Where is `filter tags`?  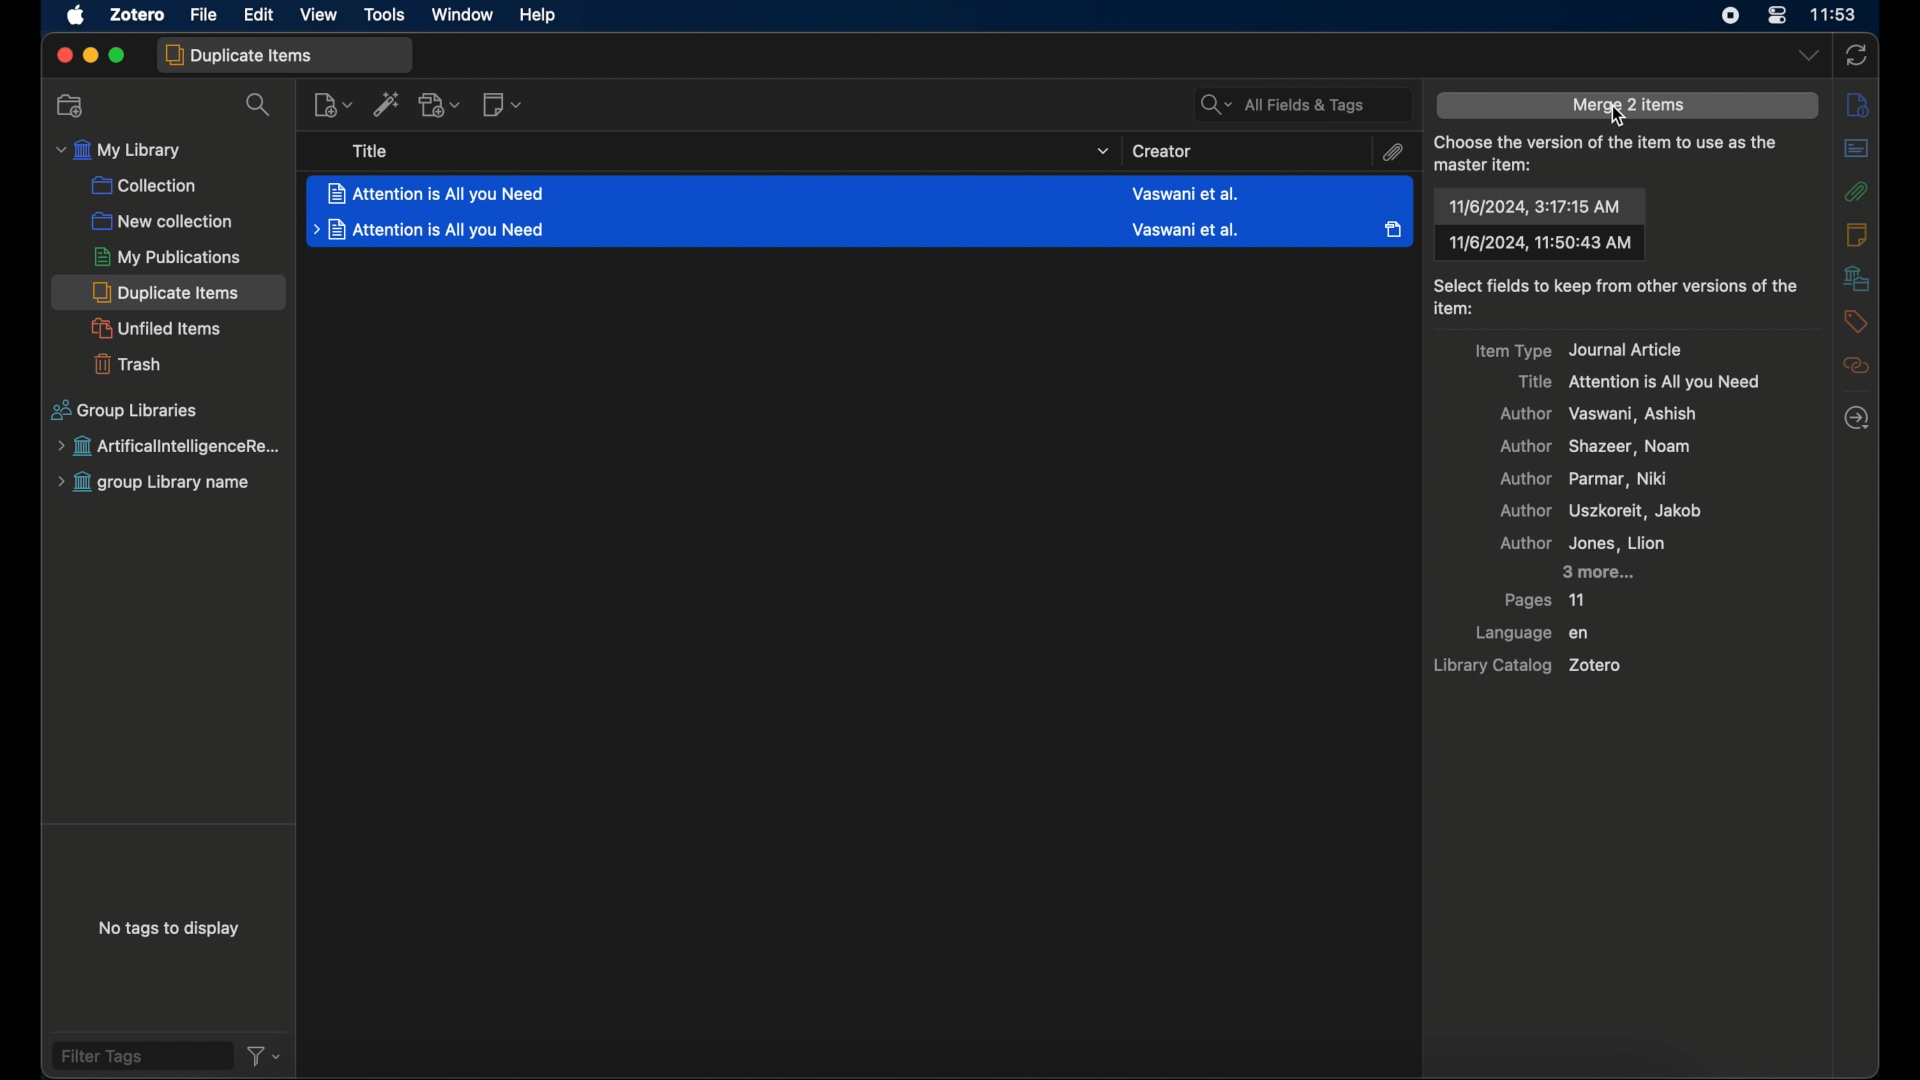 filter tags is located at coordinates (139, 1056).